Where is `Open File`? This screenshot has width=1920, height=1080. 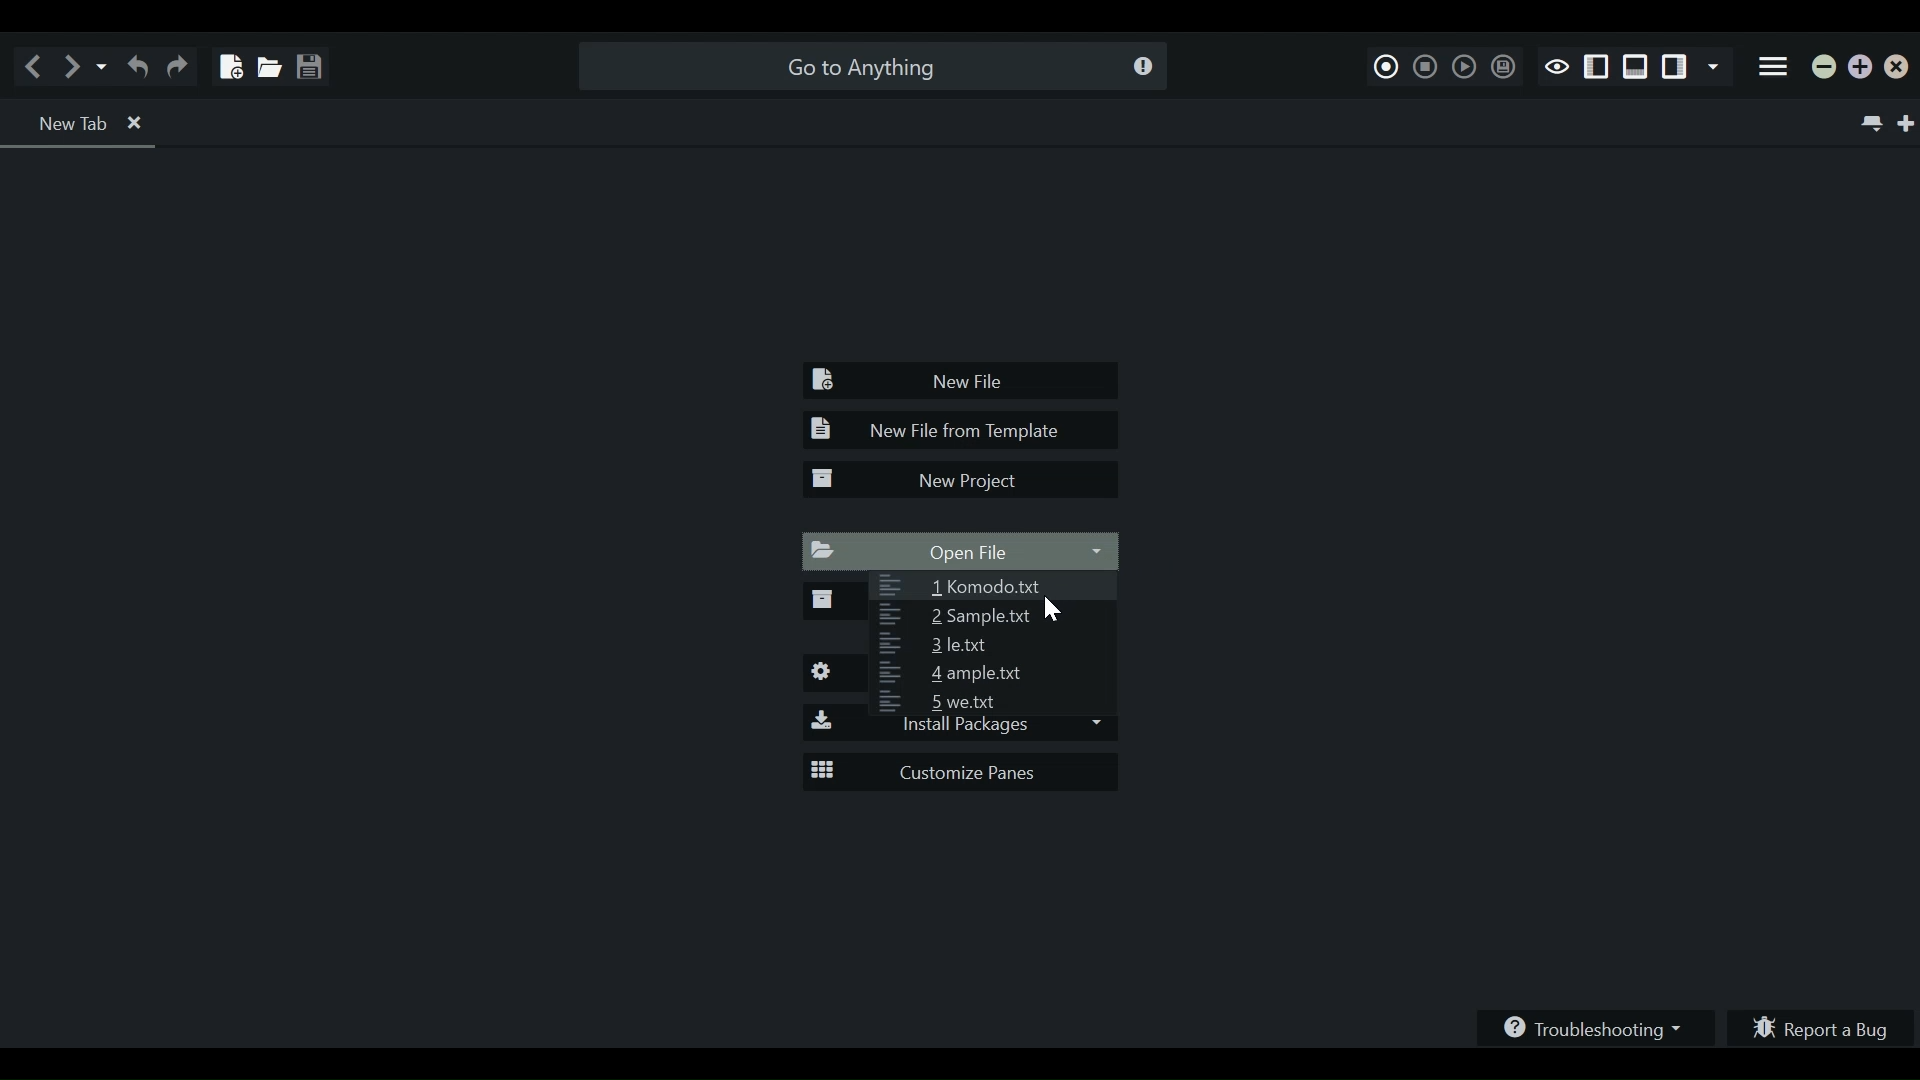 Open File is located at coordinates (962, 553).